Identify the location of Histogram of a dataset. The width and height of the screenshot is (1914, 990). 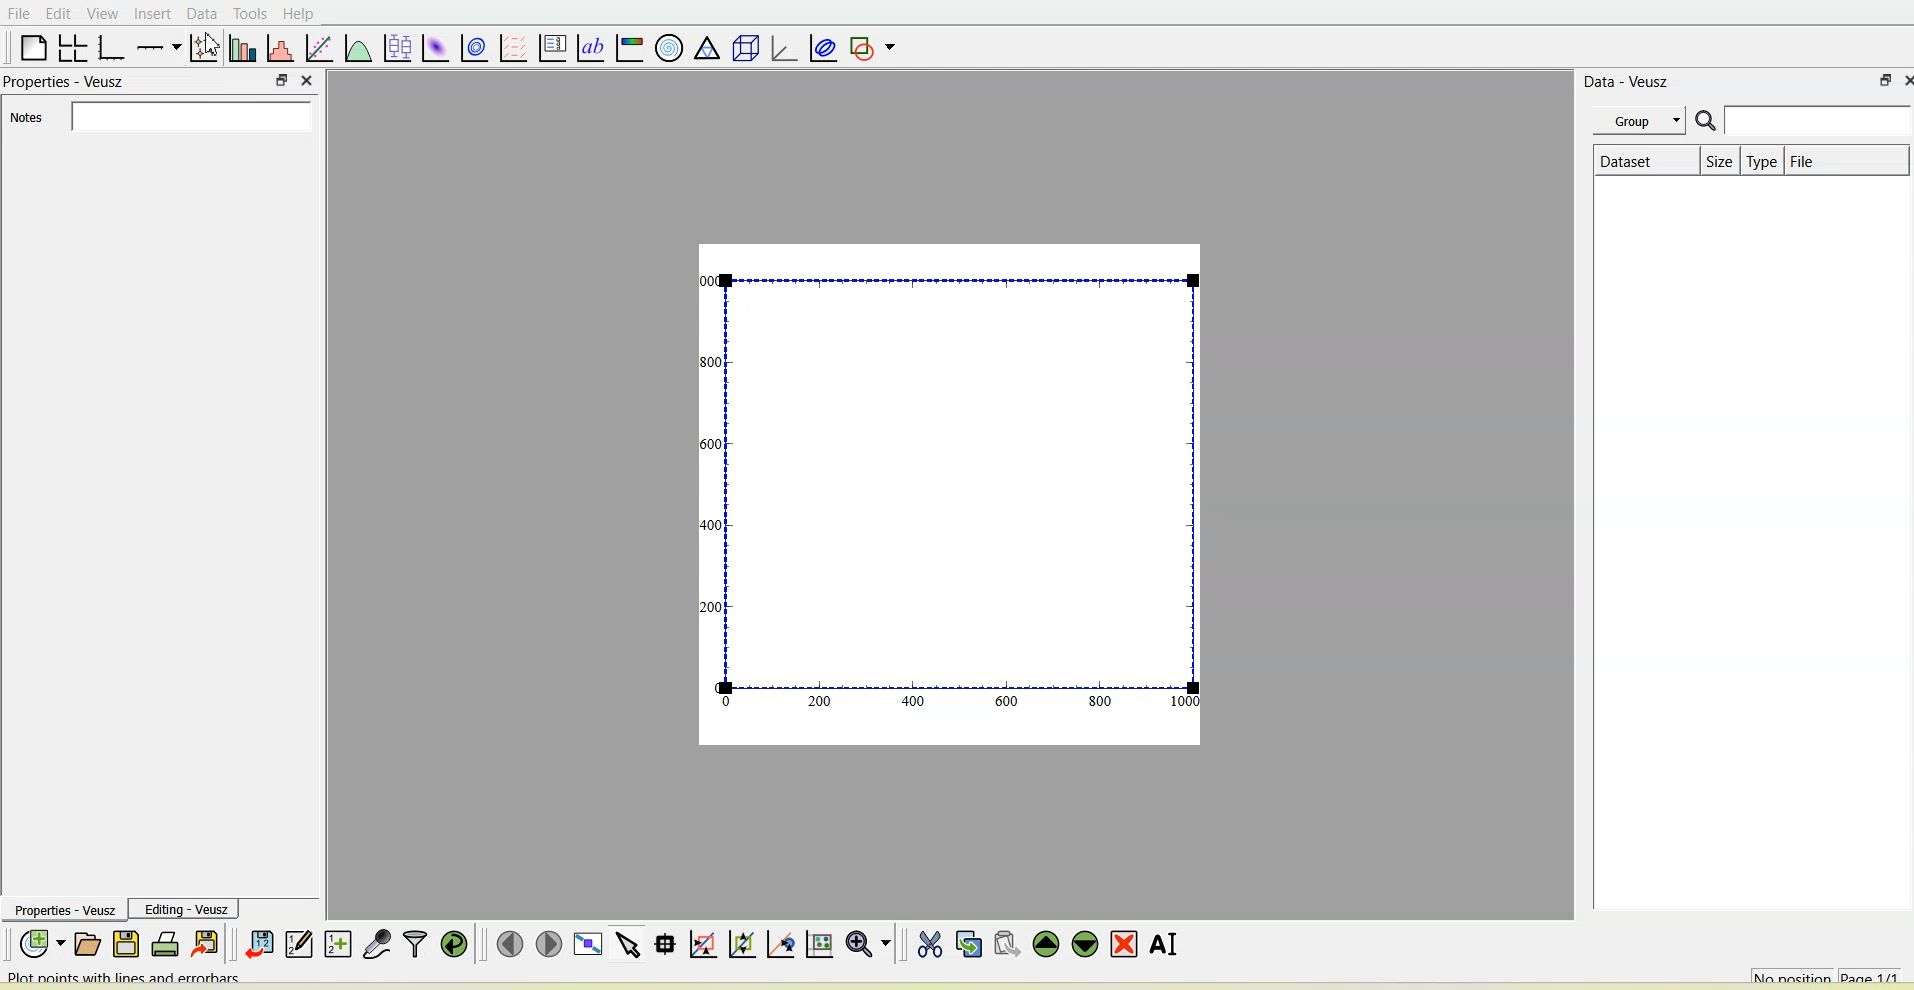
(280, 49).